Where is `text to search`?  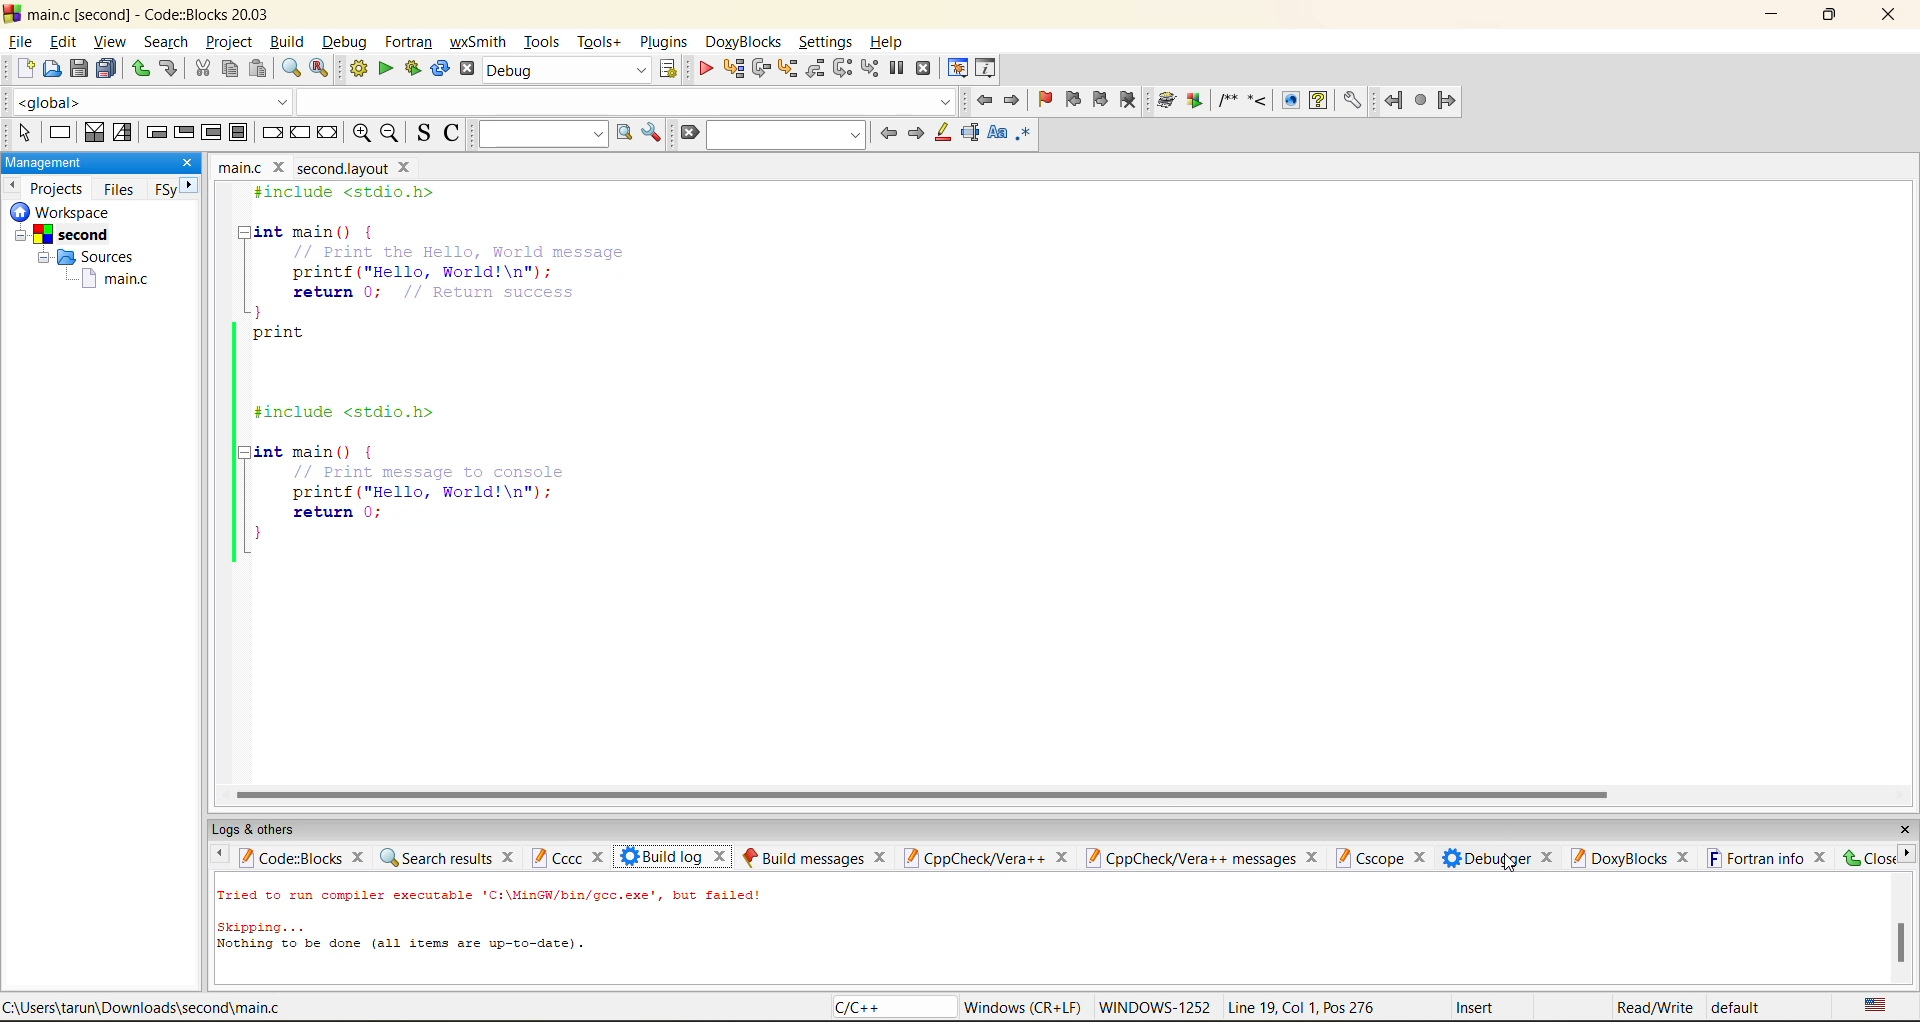 text to search is located at coordinates (543, 132).